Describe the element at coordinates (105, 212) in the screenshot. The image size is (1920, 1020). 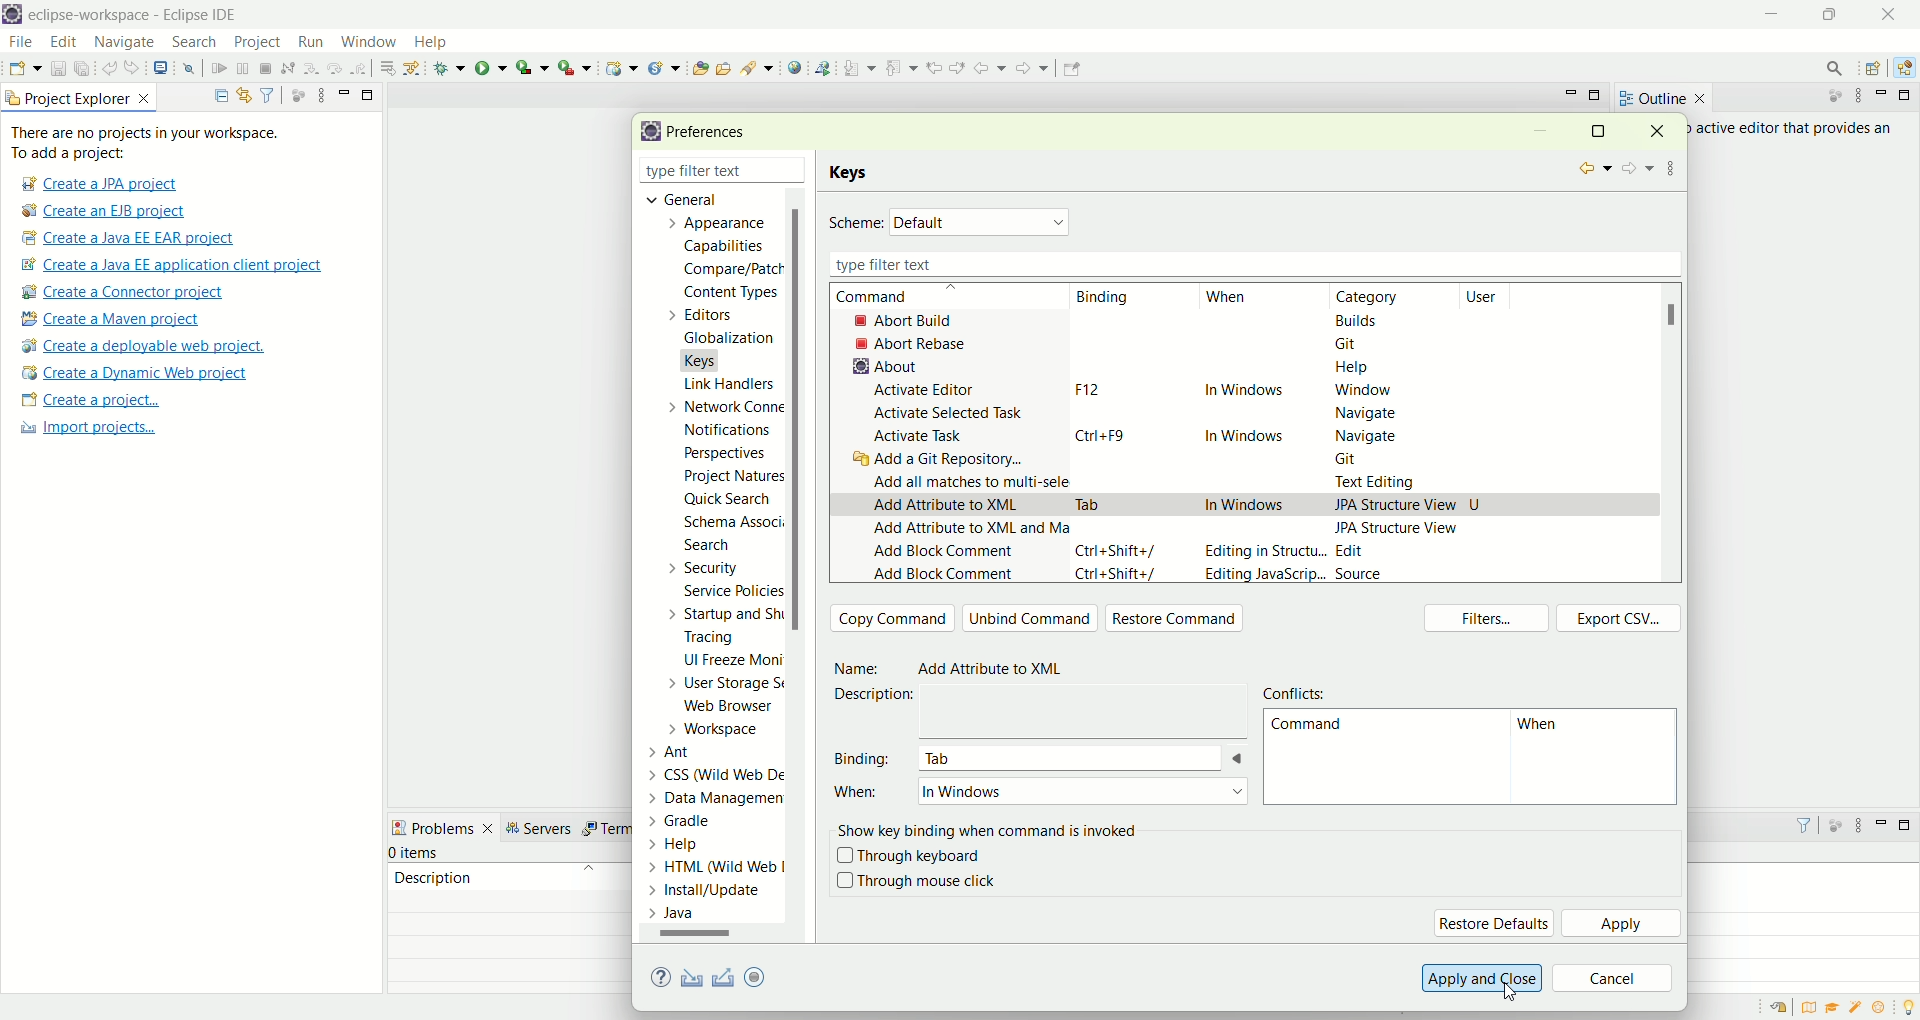
I see `create a EJB project` at that location.